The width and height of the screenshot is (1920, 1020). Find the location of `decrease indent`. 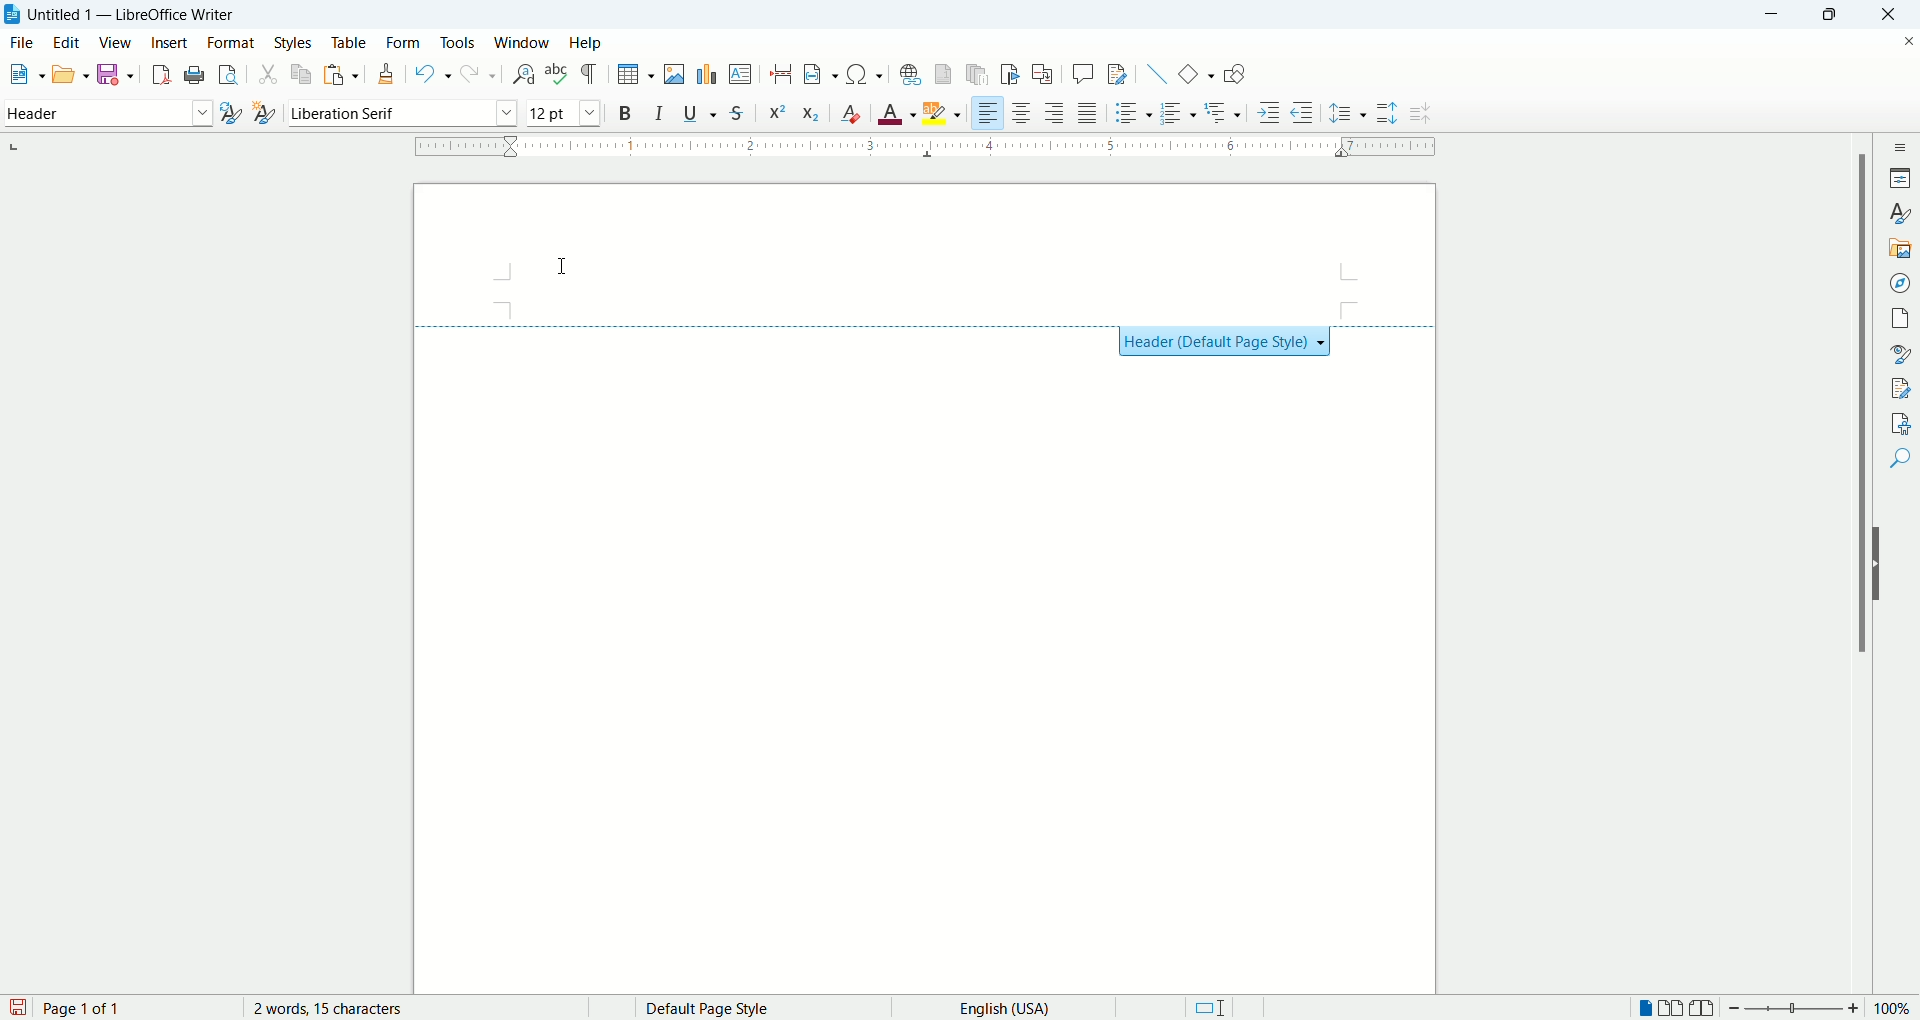

decrease indent is located at coordinates (1302, 113).